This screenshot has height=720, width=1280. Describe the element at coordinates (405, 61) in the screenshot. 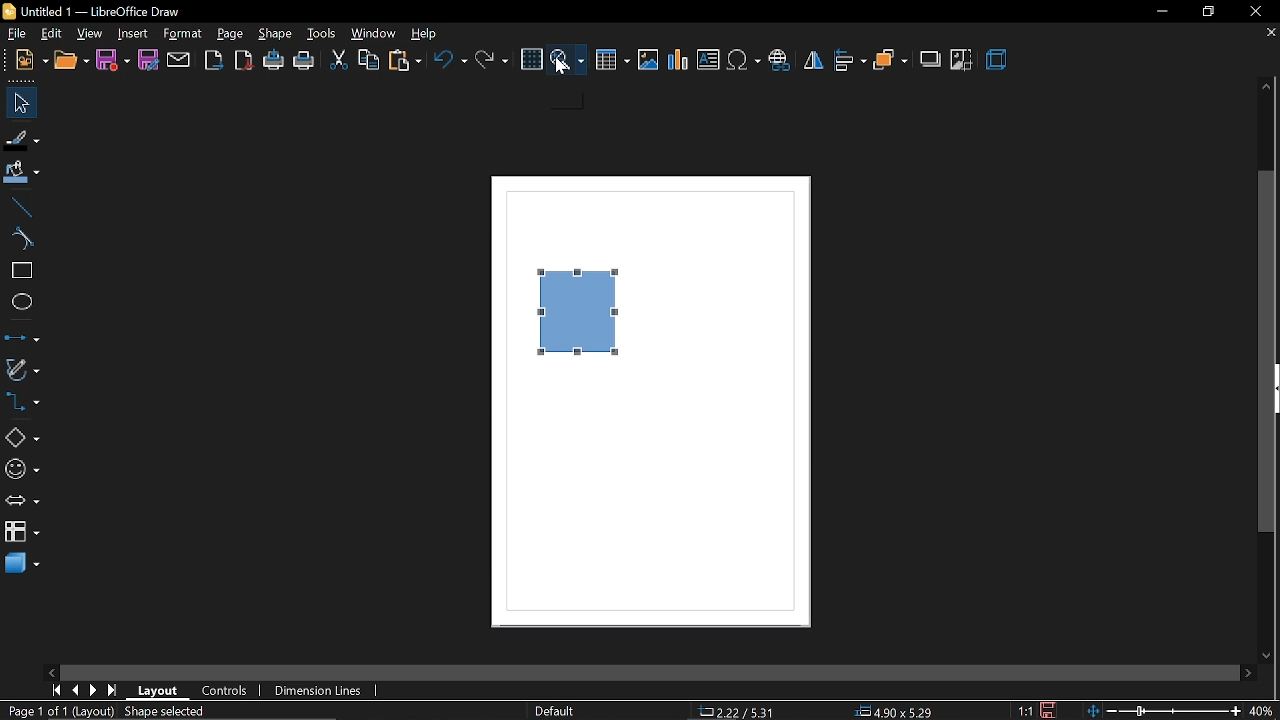

I see `paste` at that location.